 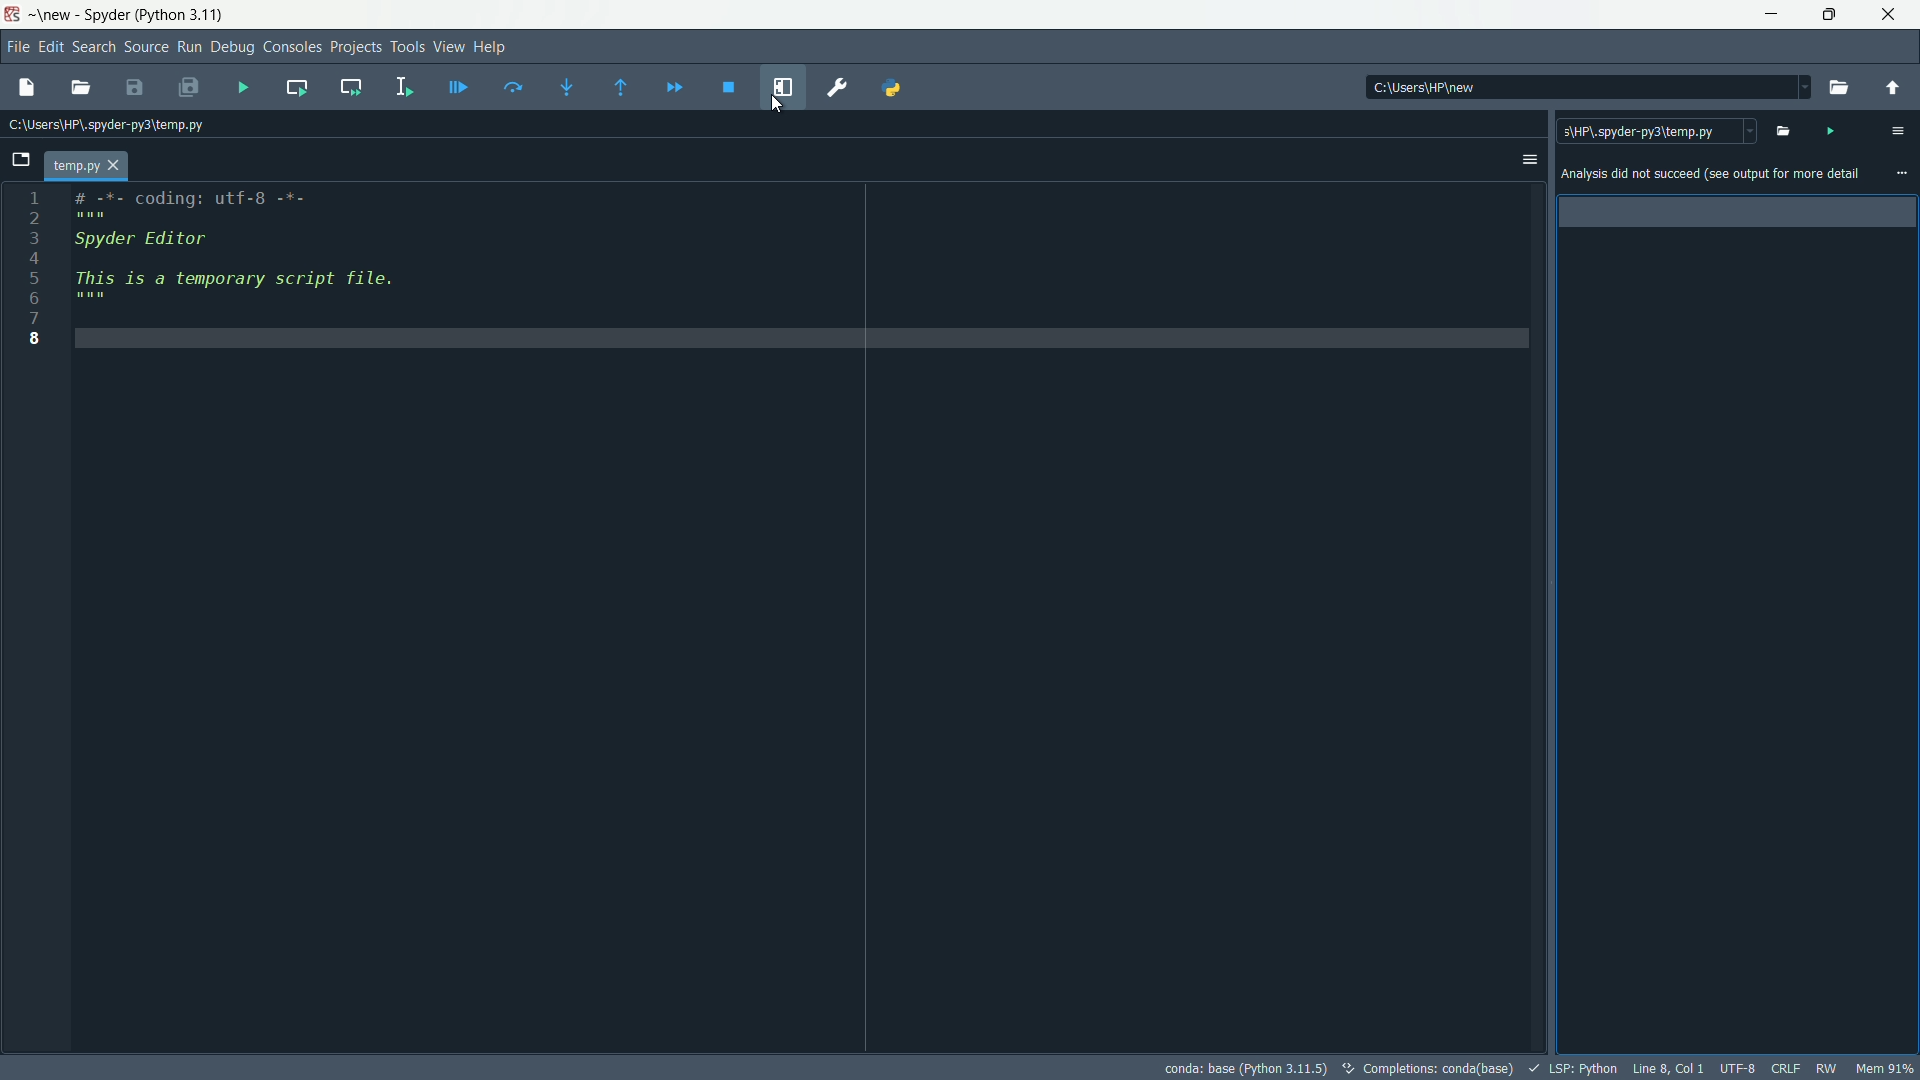 I want to click on preferences, so click(x=837, y=88).